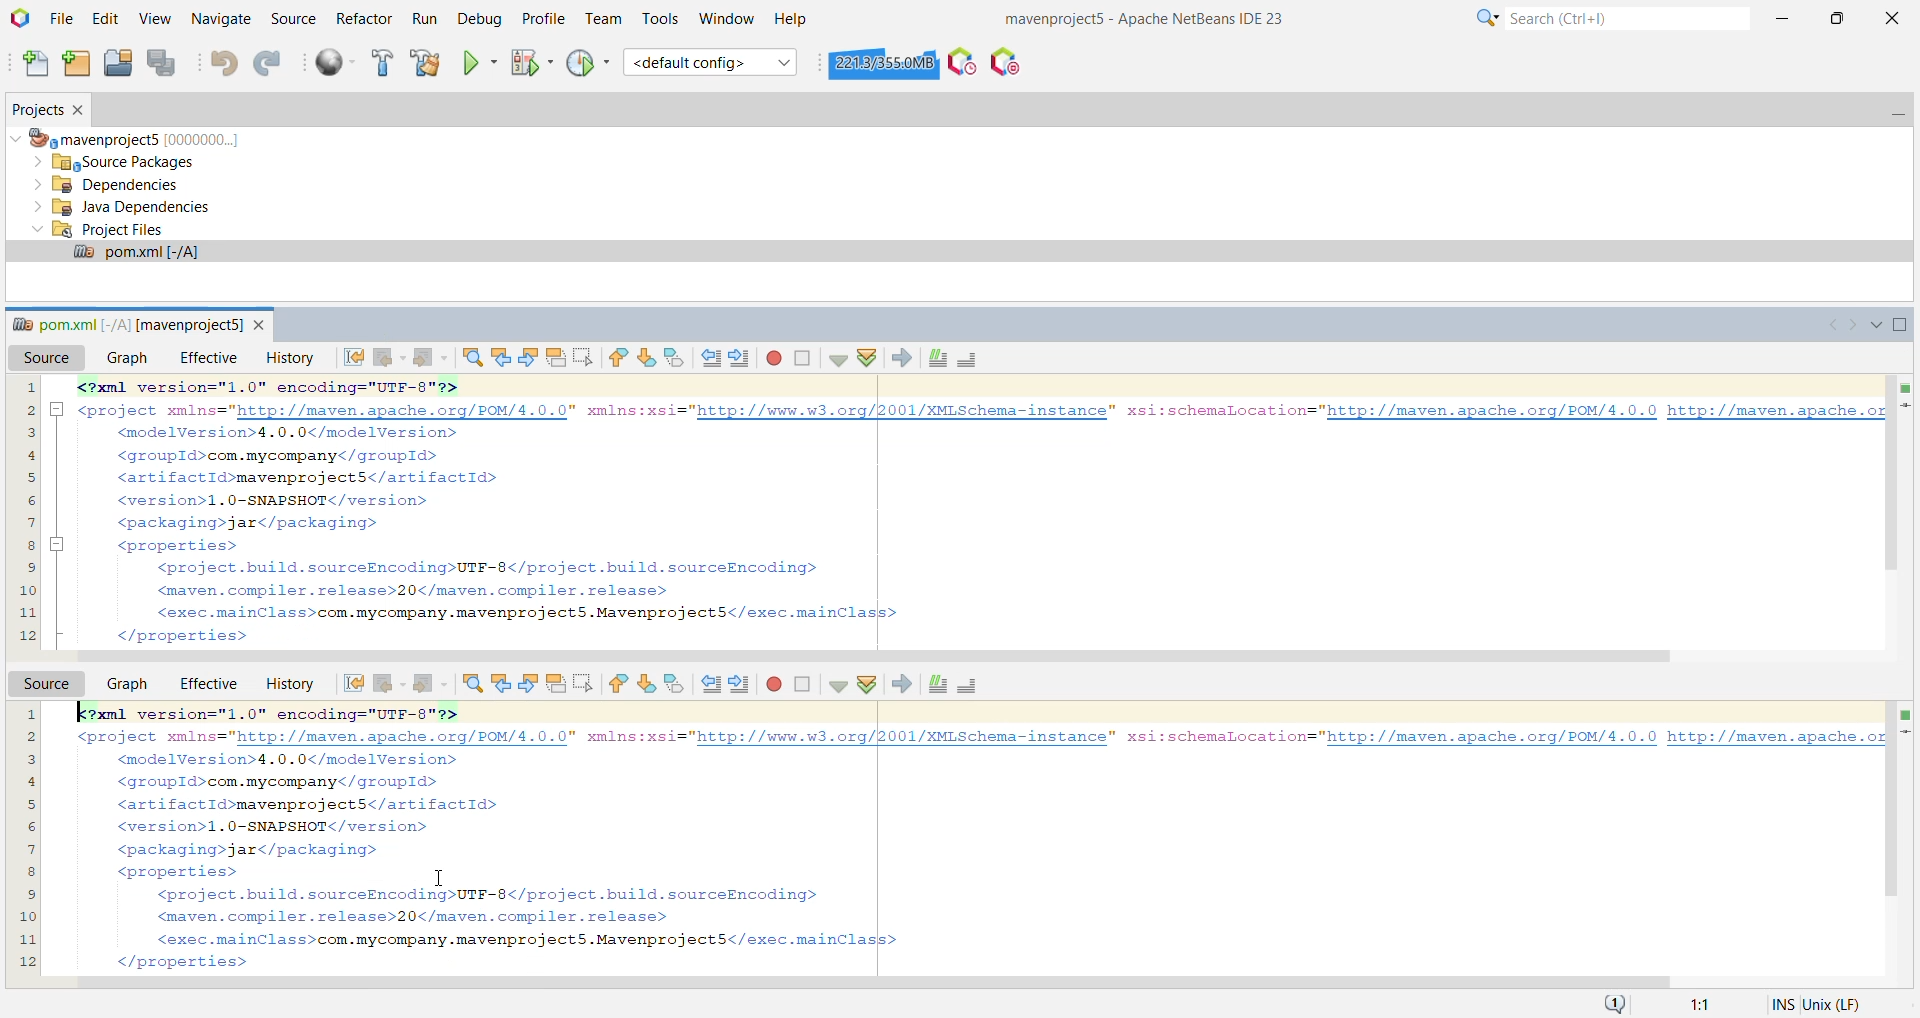  What do you see at coordinates (726, 18) in the screenshot?
I see `Window` at bounding box center [726, 18].